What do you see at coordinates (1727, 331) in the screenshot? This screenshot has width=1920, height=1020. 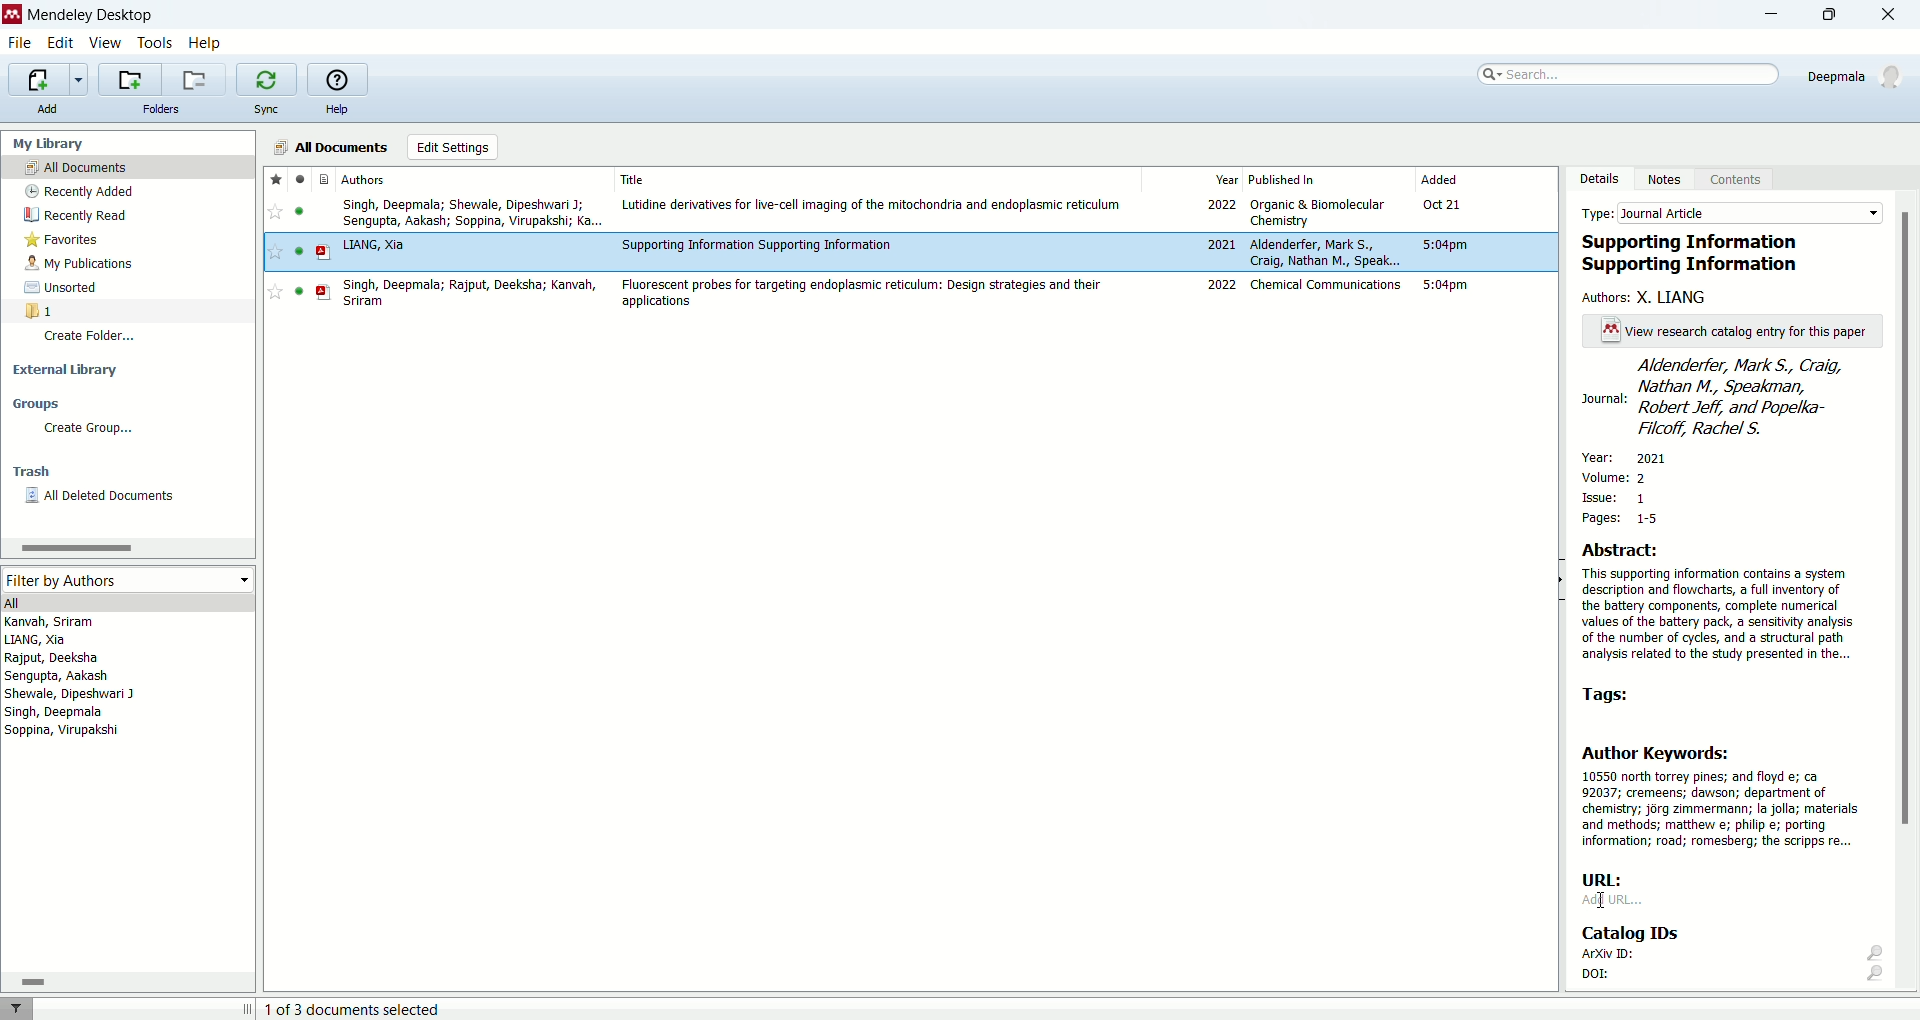 I see `view research catalog entry for this paper` at bounding box center [1727, 331].